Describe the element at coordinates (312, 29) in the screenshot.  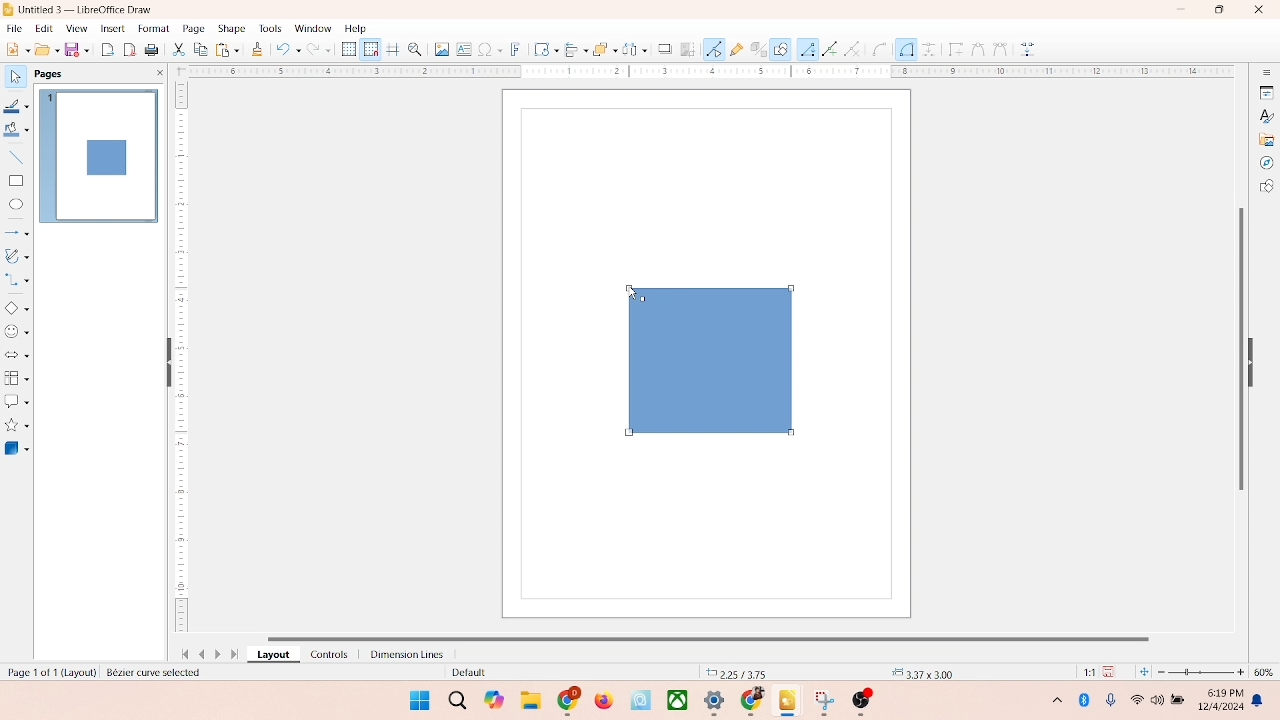
I see `window` at that location.